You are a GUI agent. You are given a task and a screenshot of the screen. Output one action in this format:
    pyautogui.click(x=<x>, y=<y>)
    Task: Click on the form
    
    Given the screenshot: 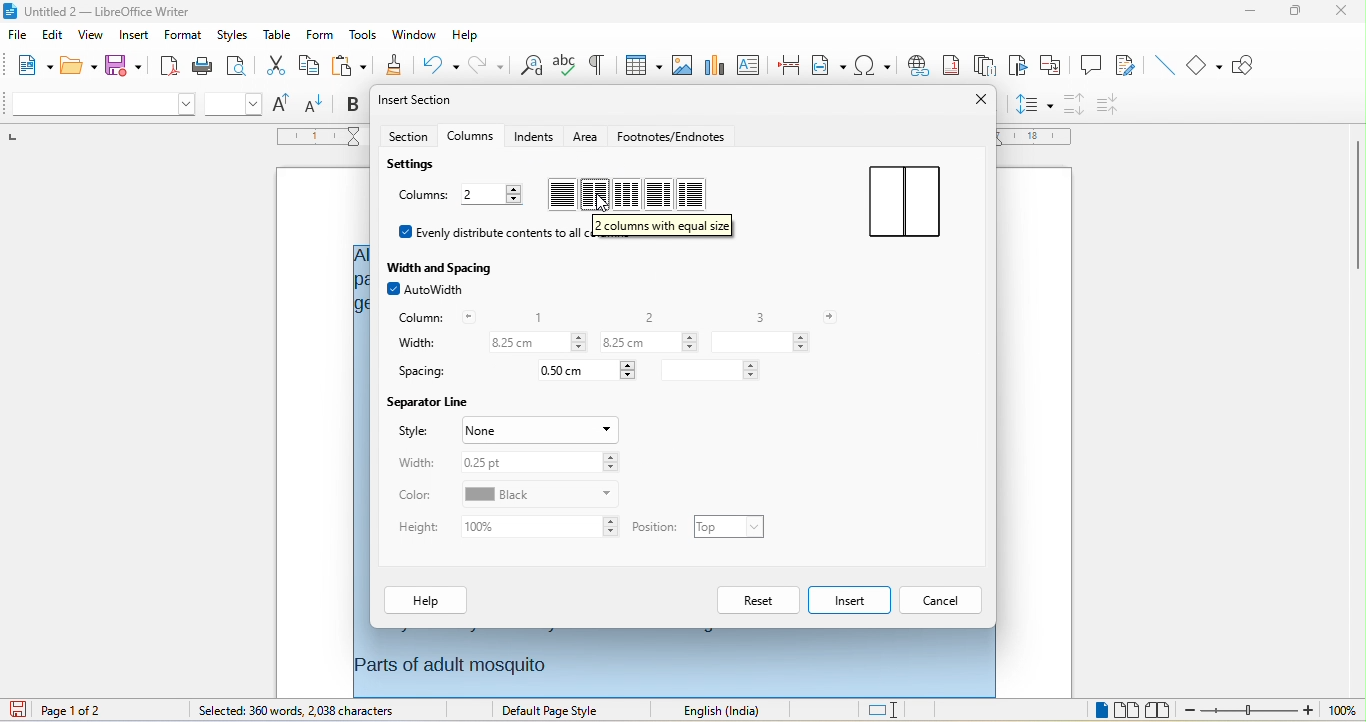 What is the action you would take?
    pyautogui.click(x=318, y=33)
    